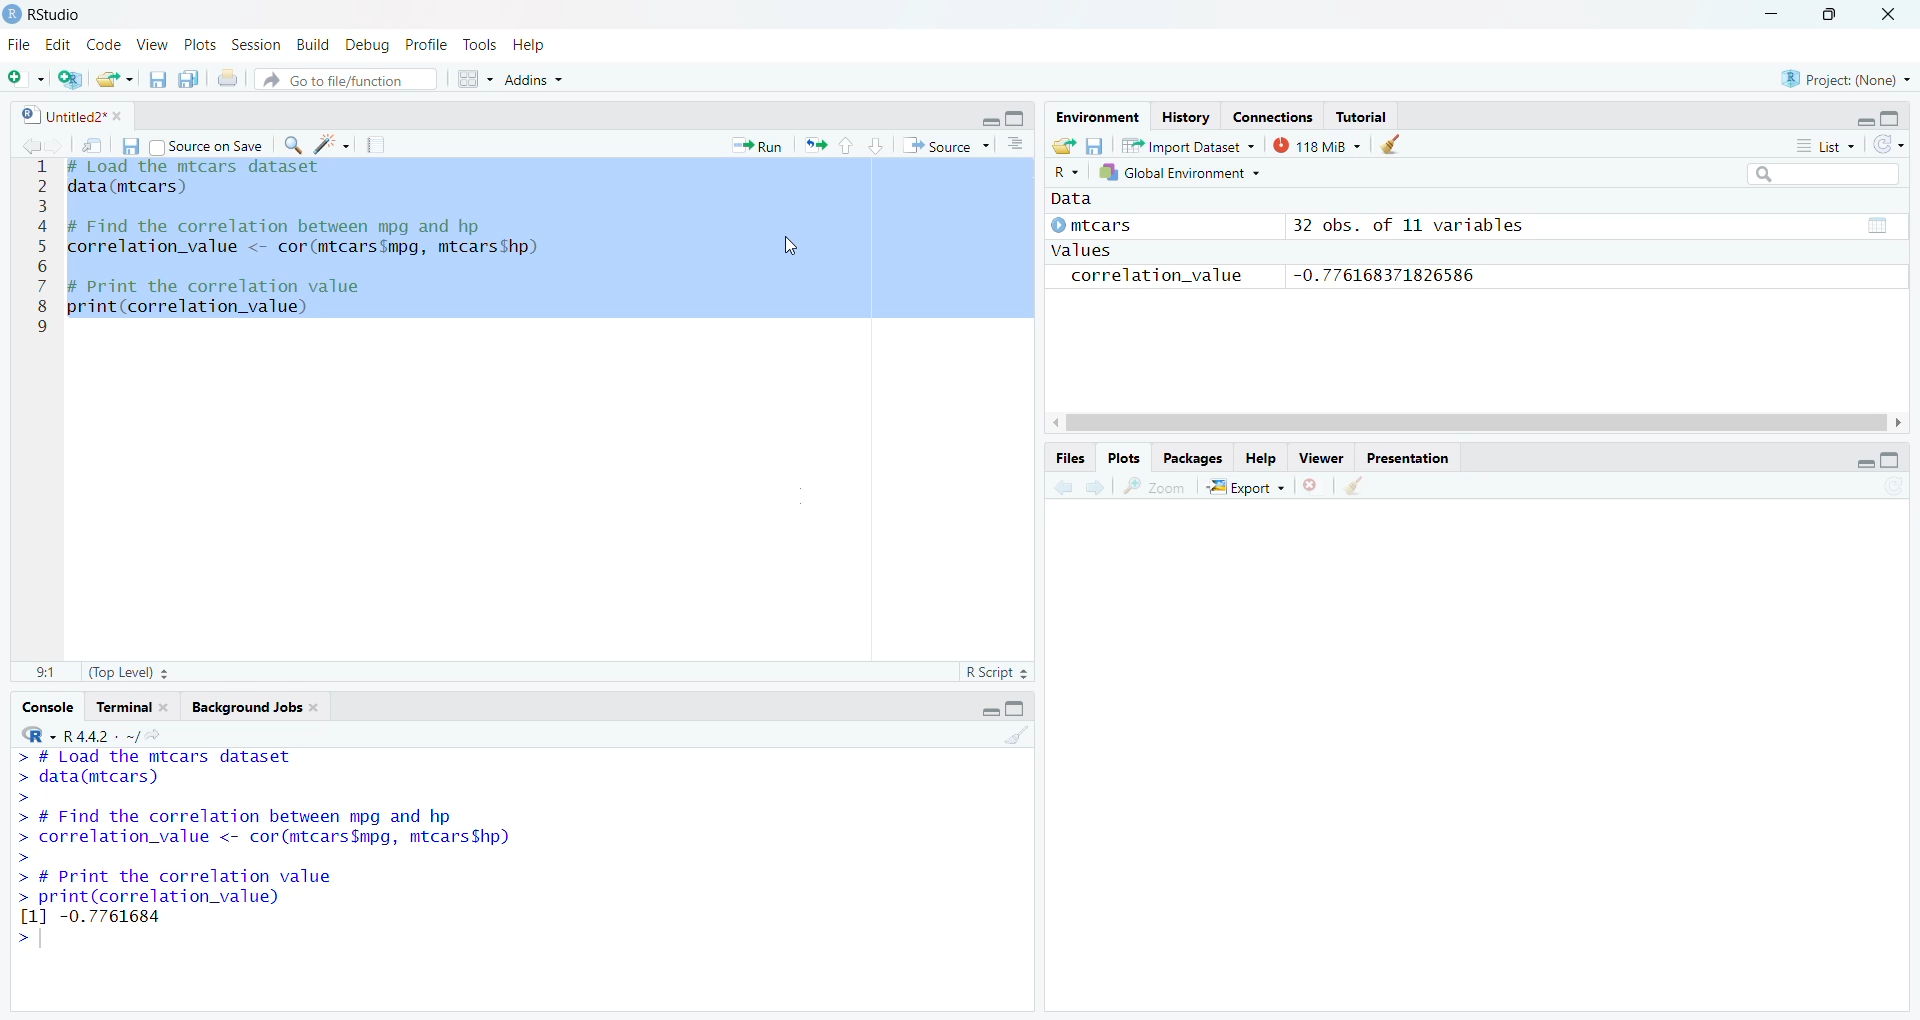 The height and width of the screenshot is (1020, 1920). I want to click on Background Jobs, so click(252, 706).